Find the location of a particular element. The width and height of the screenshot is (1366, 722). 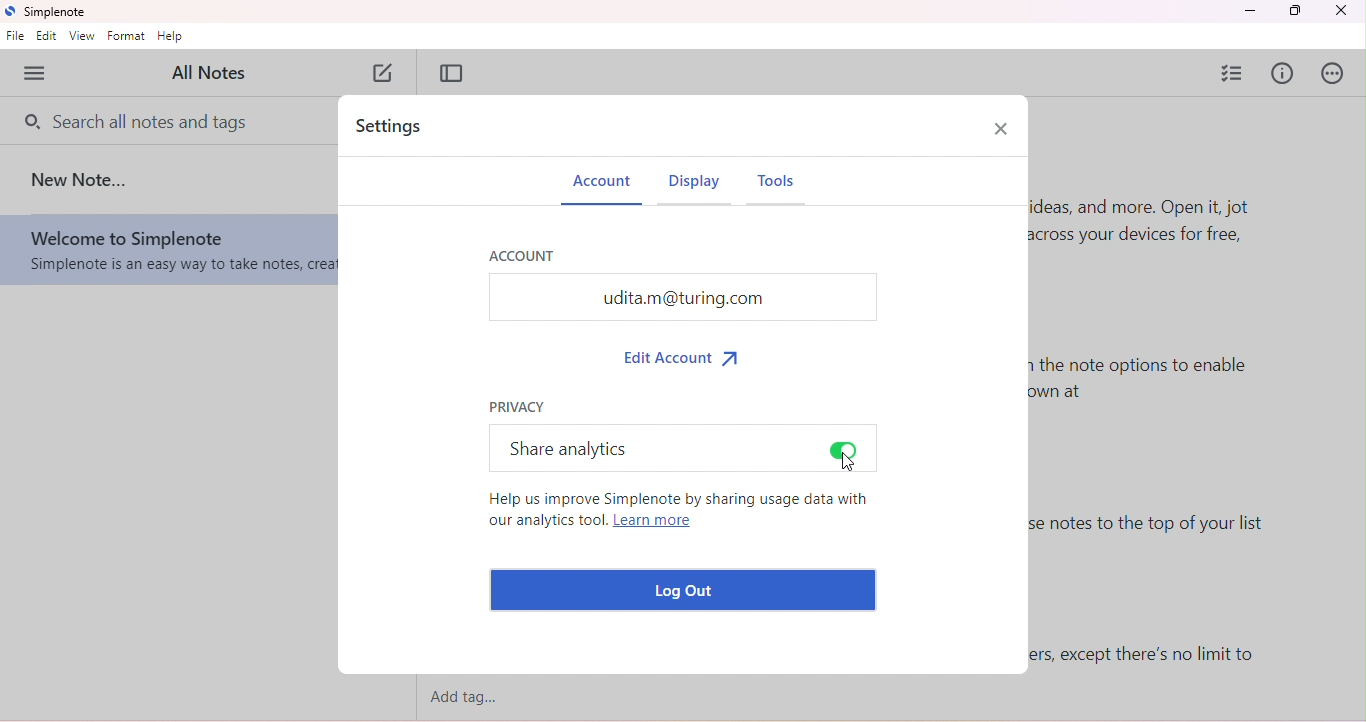

close is located at coordinates (1000, 127).